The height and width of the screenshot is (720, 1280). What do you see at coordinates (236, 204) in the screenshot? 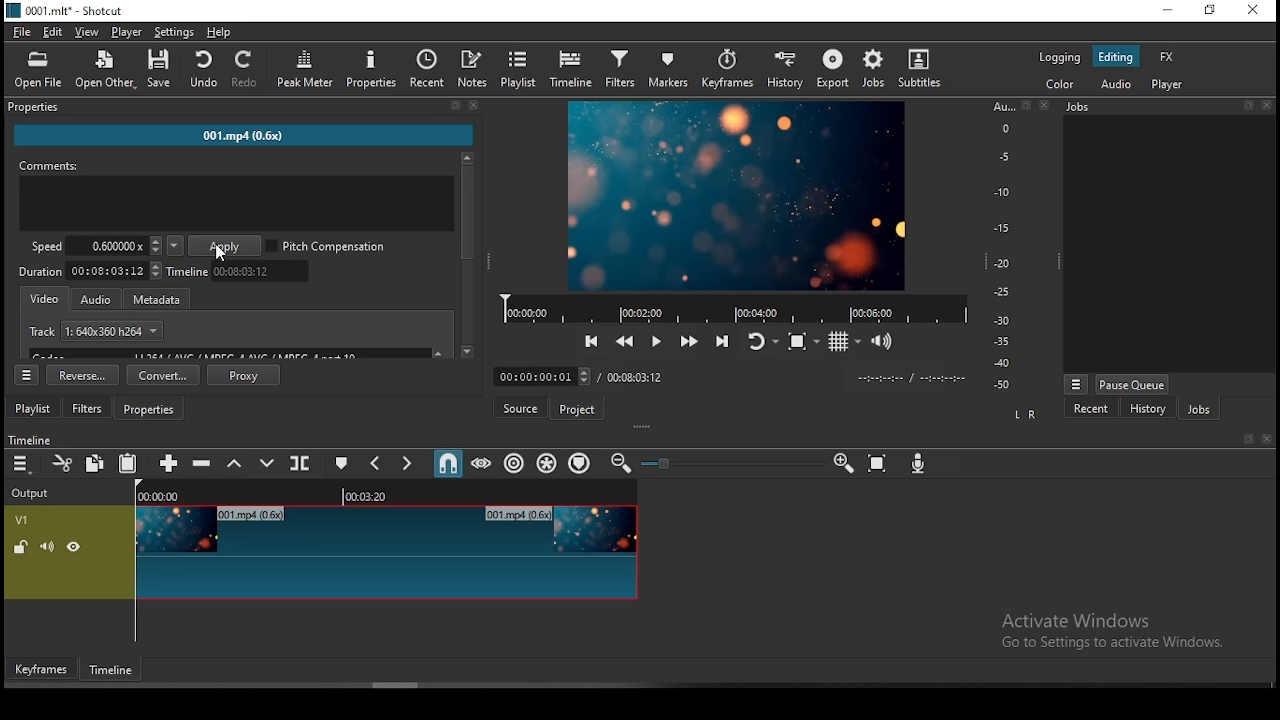
I see `comment box` at bounding box center [236, 204].